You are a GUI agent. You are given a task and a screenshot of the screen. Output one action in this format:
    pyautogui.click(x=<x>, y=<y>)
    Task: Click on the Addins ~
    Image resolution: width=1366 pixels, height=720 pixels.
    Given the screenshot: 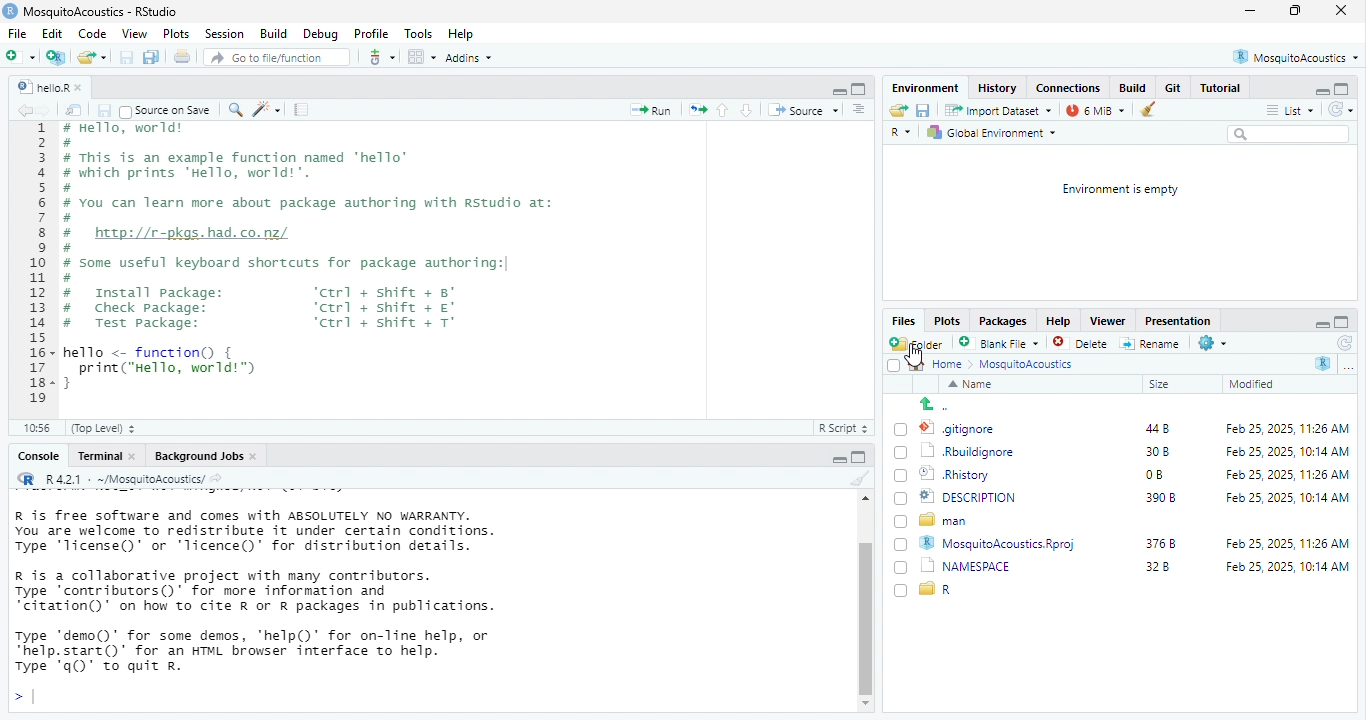 What is the action you would take?
    pyautogui.click(x=473, y=58)
    